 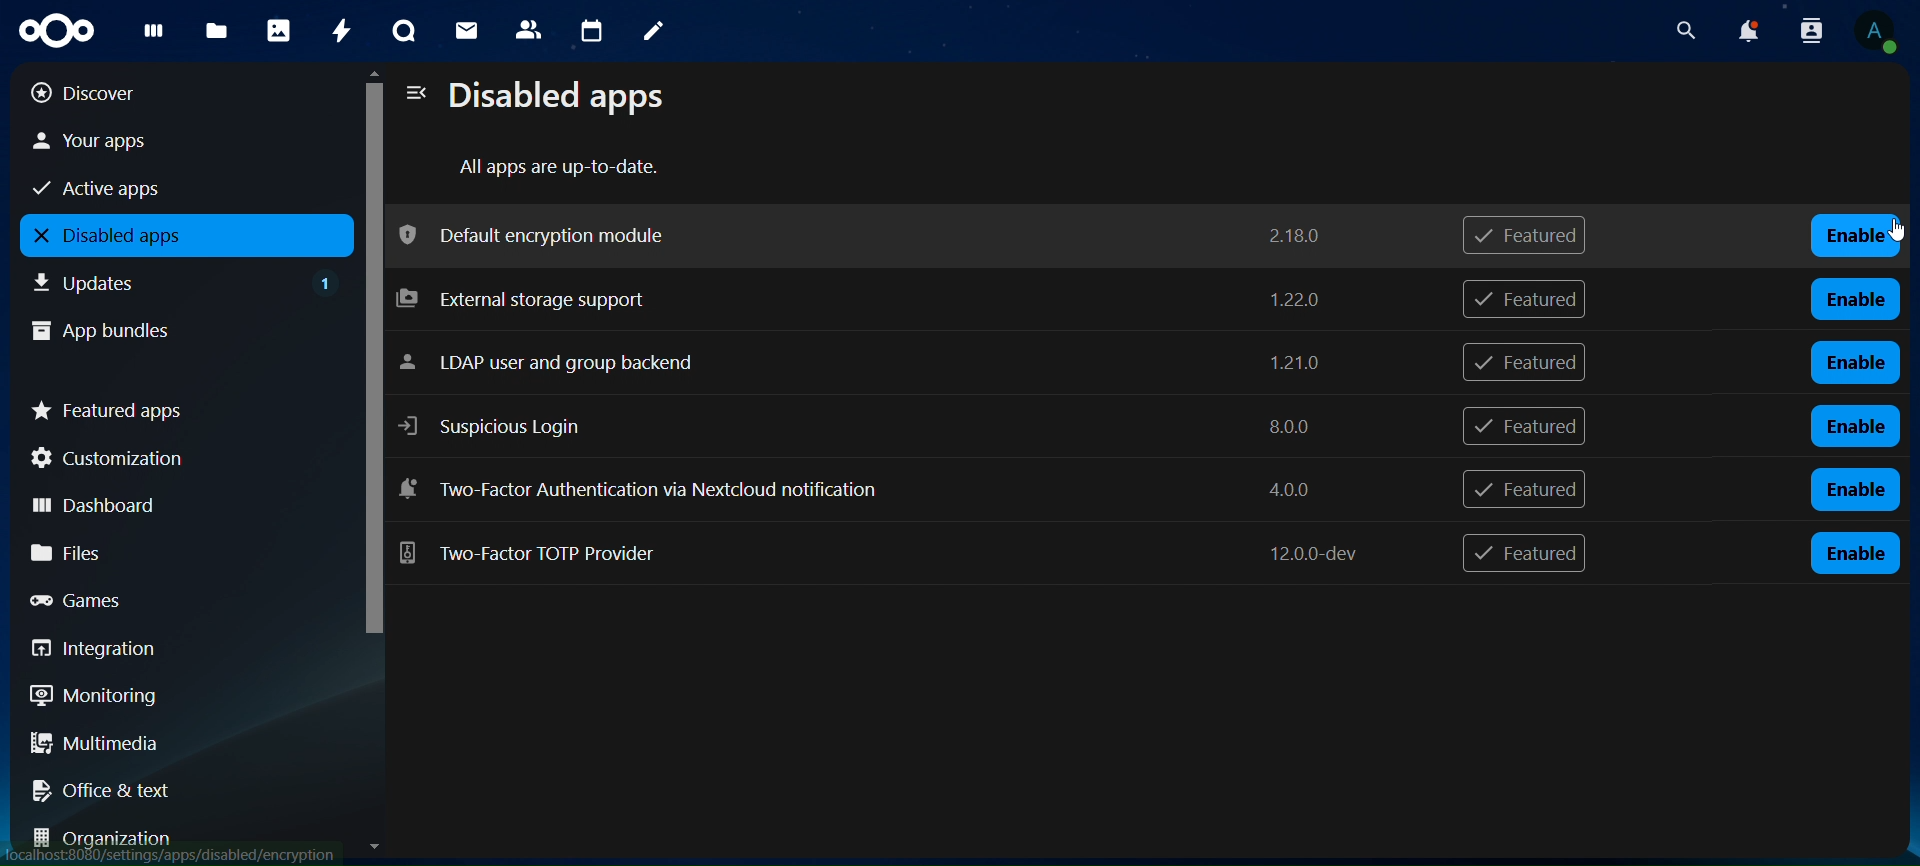 I want to click on suspicious login, so click(x=868, y=426).